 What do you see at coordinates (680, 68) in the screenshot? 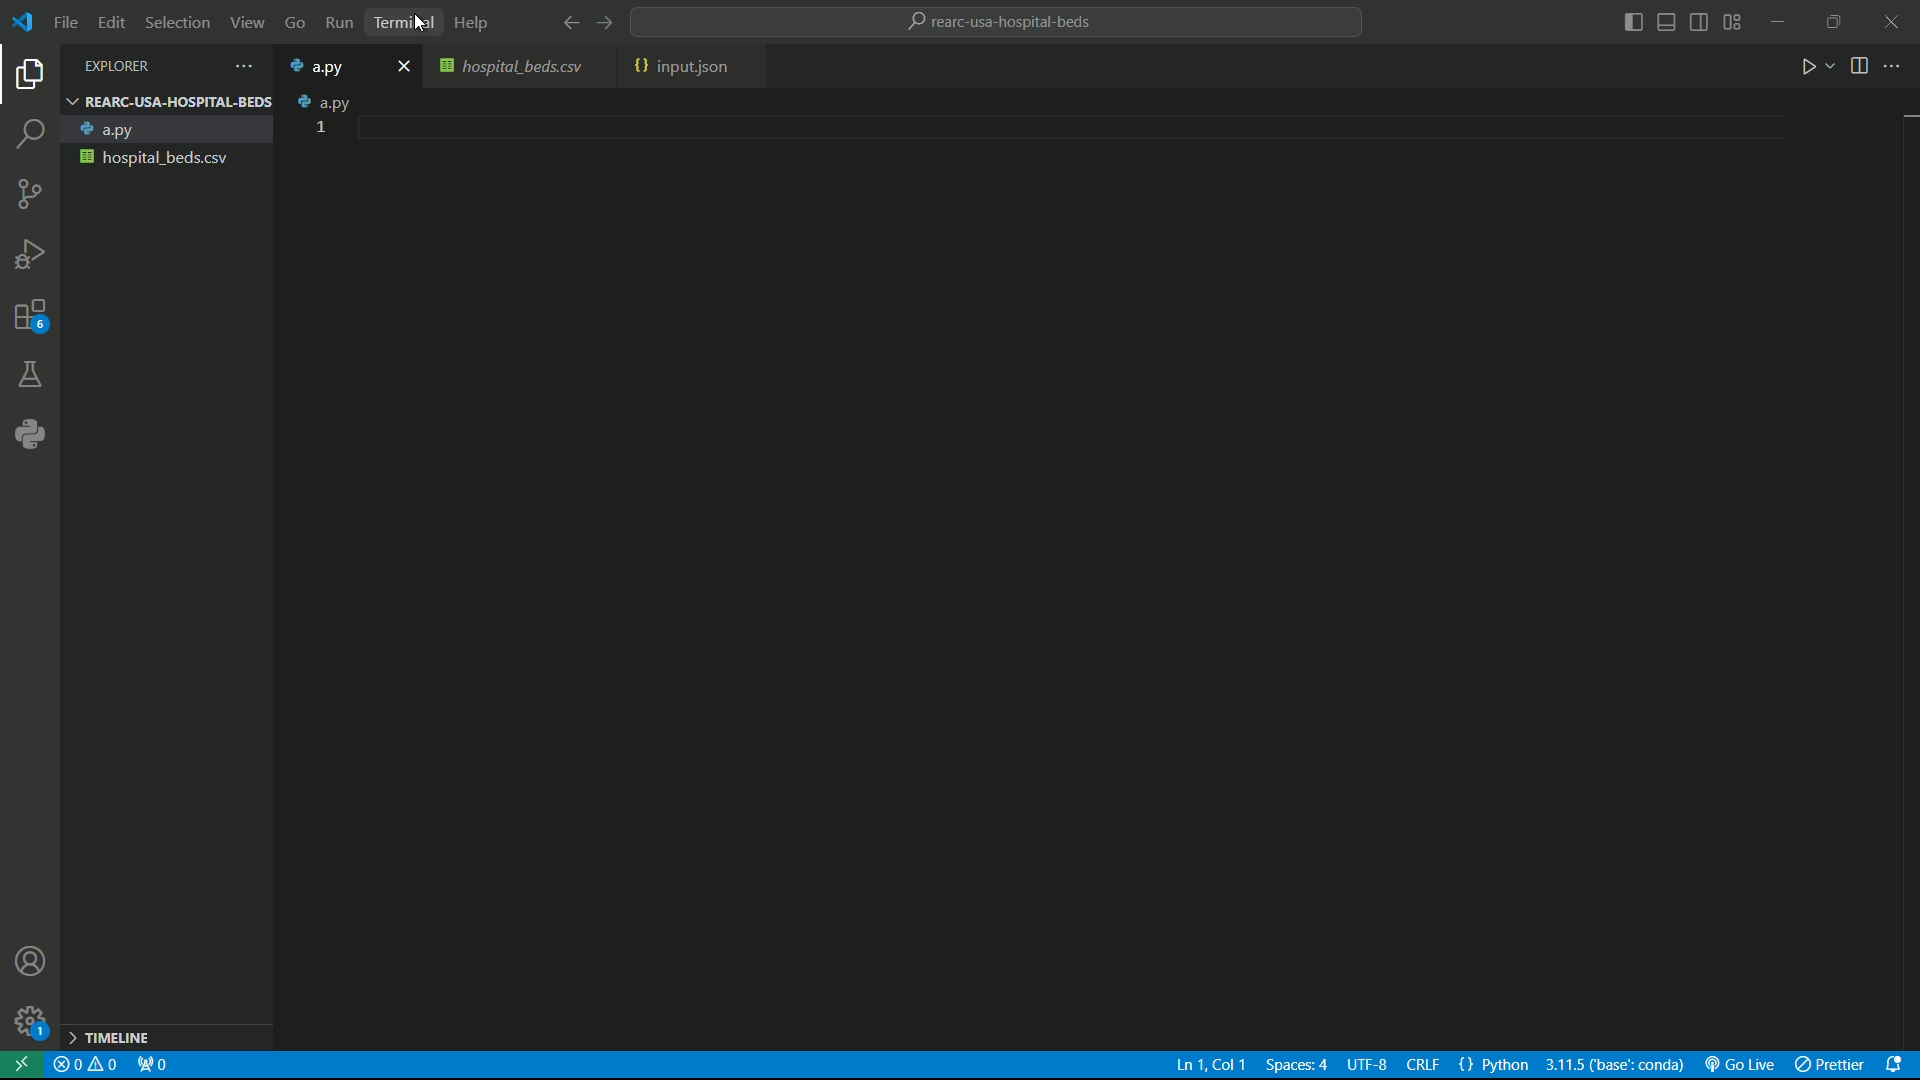
I see `input.json` at bounding box center [680, 68].